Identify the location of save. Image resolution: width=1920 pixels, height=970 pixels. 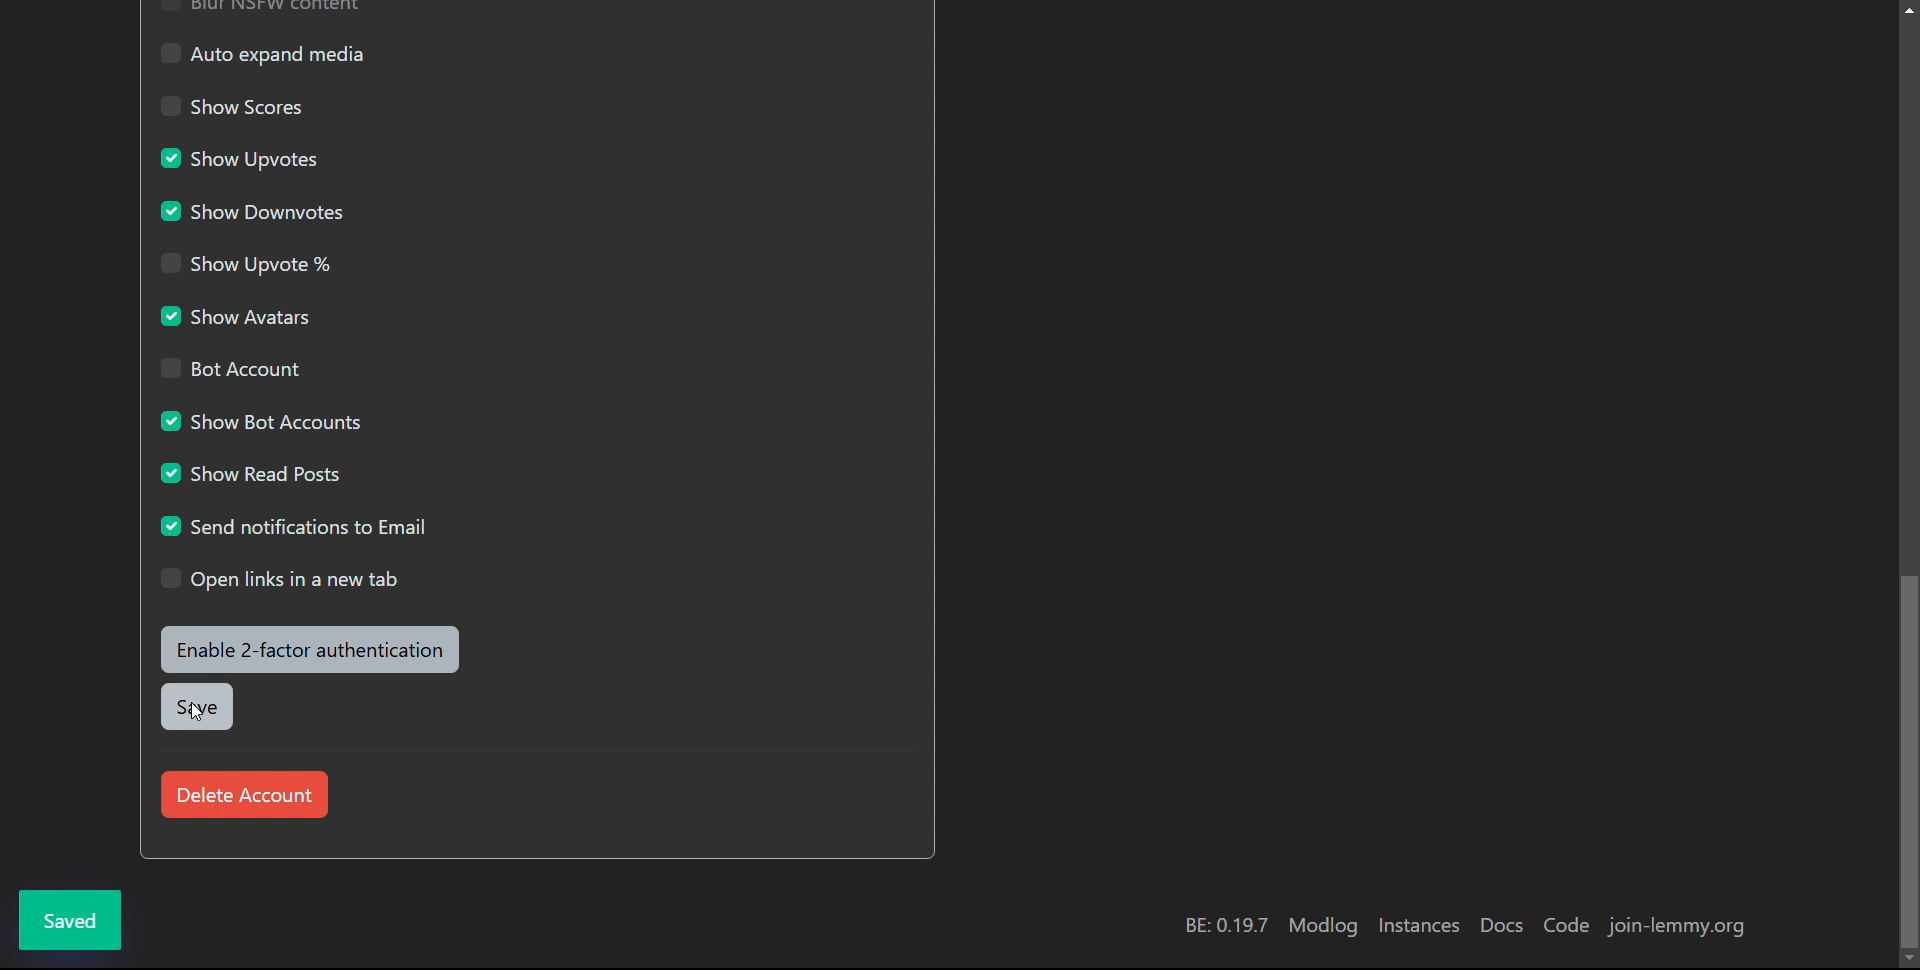
(195, 707).